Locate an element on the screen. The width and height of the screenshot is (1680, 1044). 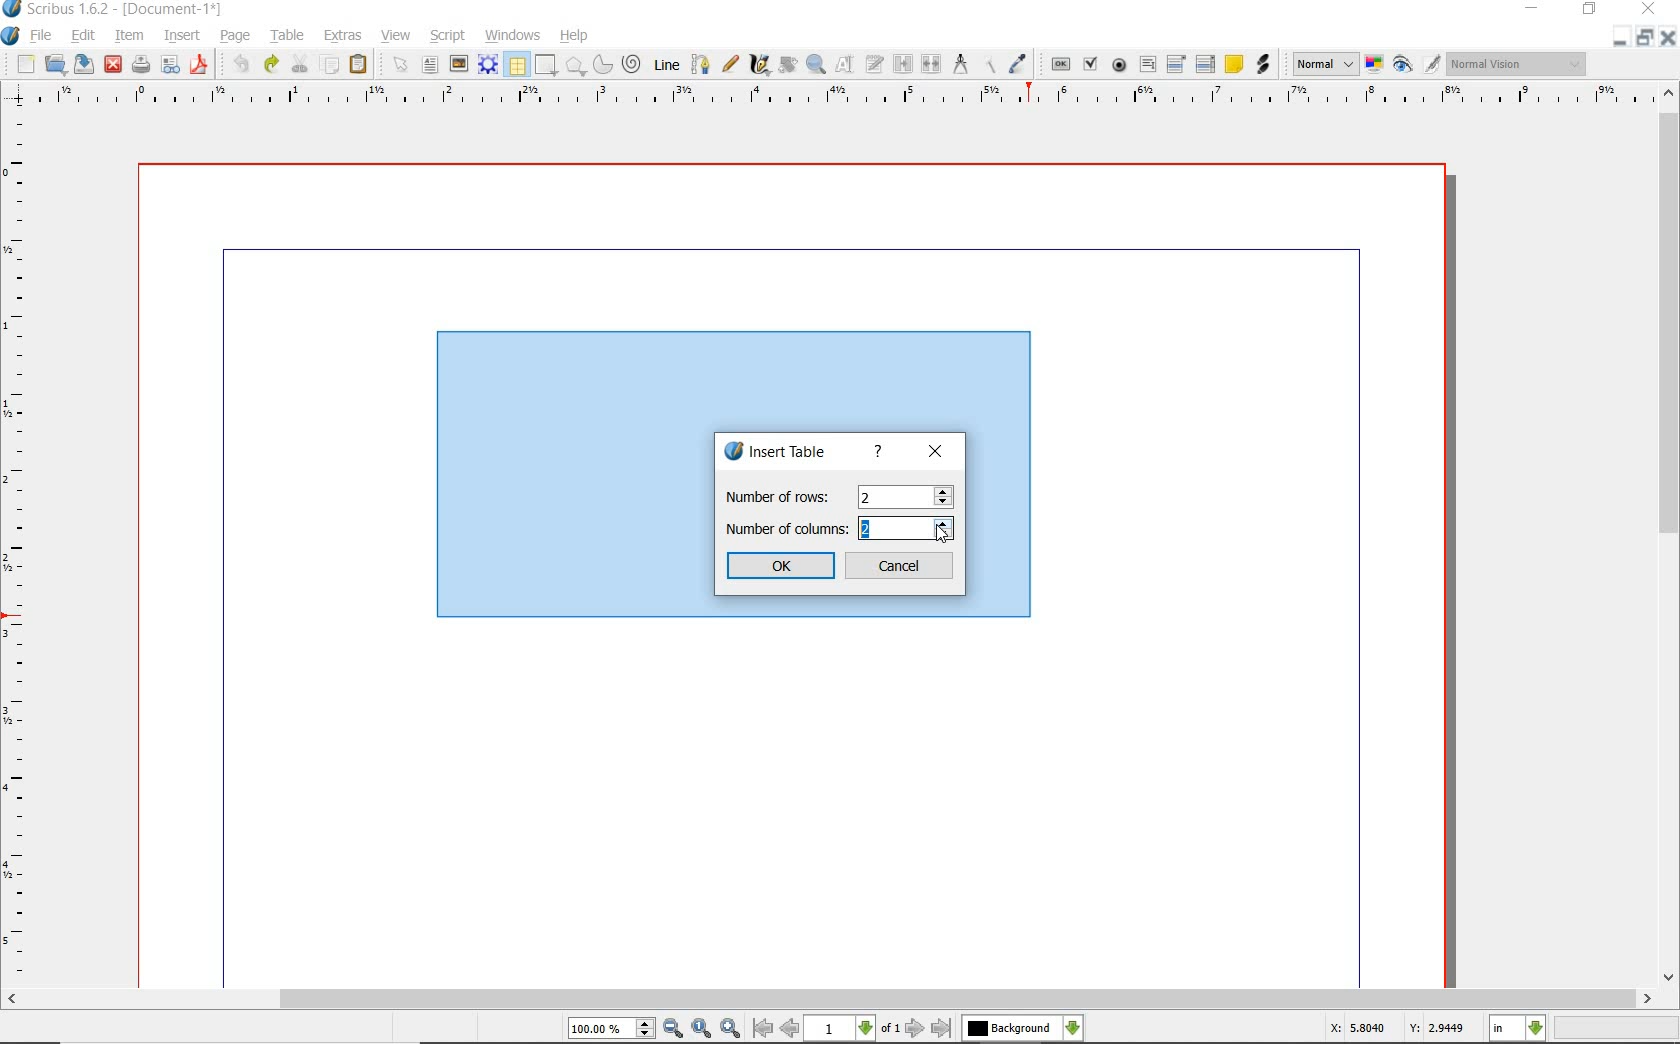
2 is located at coordinates (867, 532).